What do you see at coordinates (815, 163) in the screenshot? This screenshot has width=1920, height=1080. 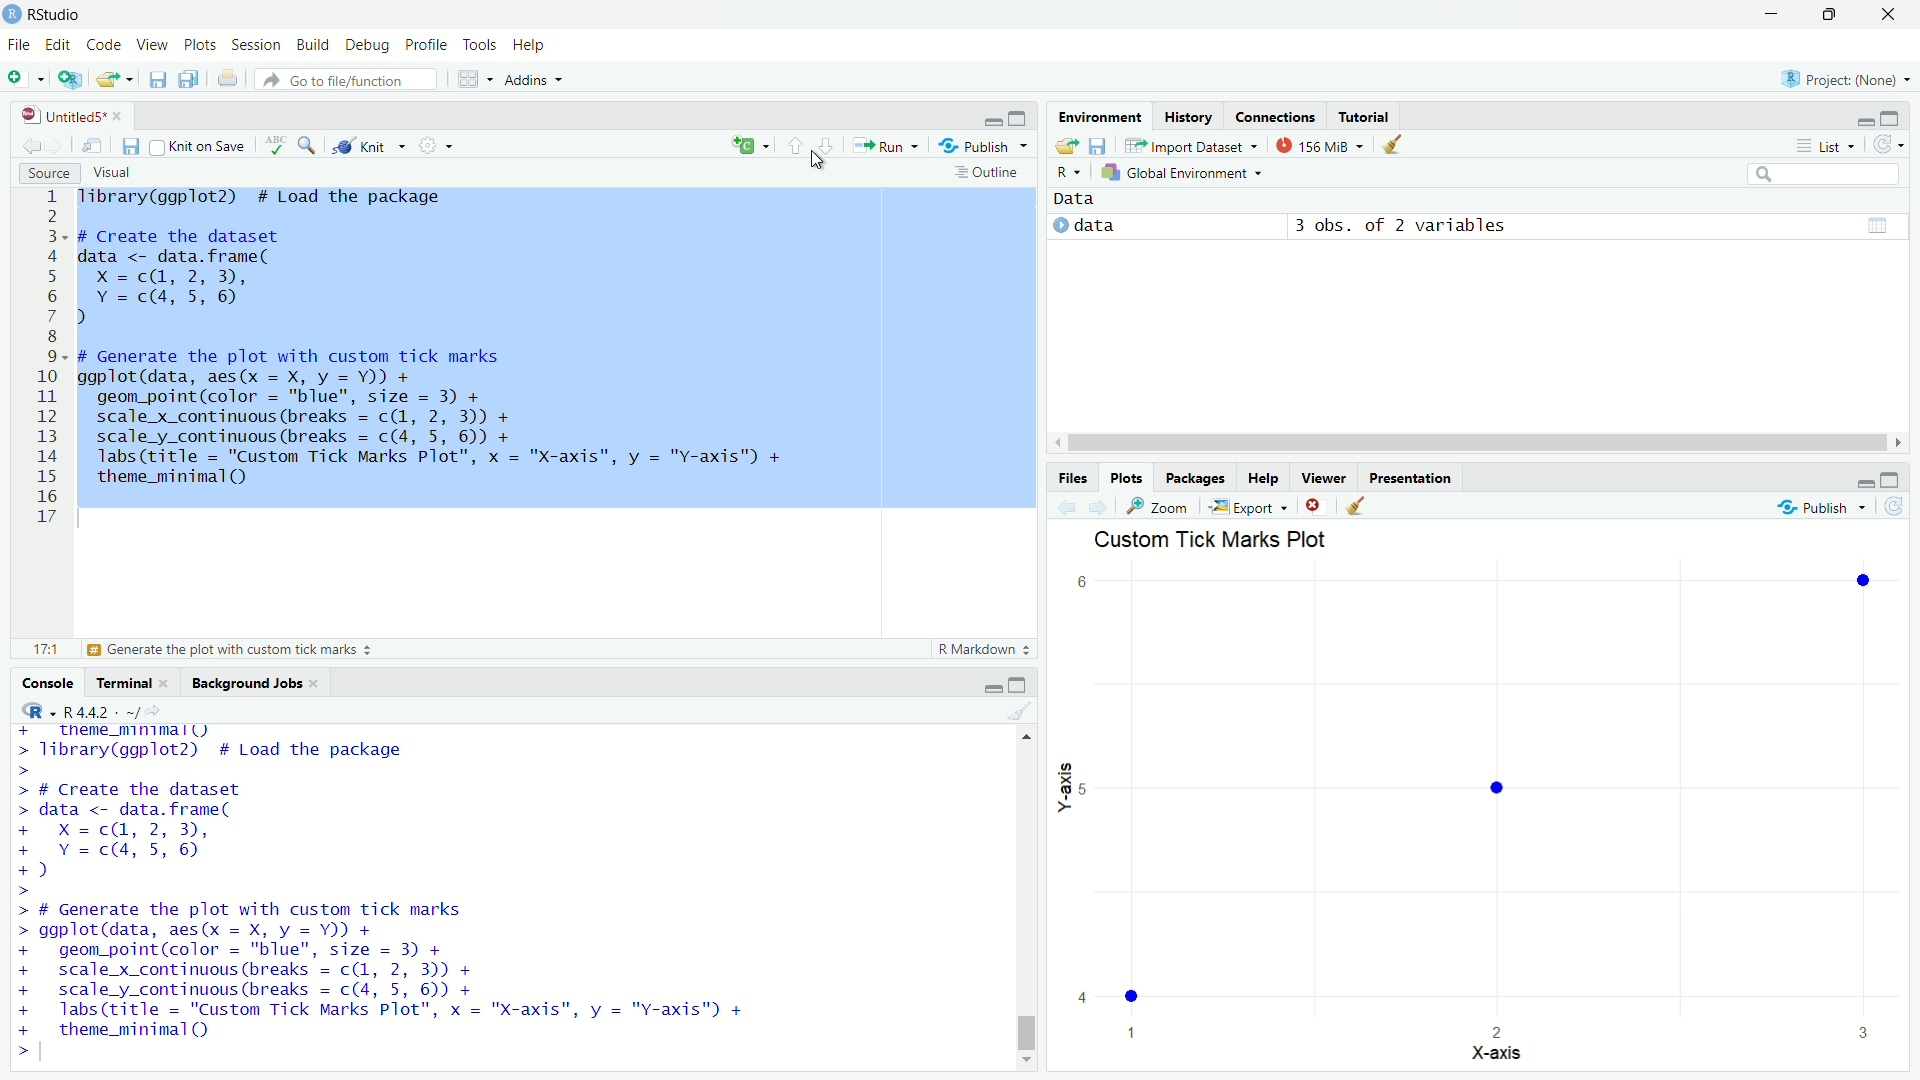 I see `cursor` at bounding box center [815, 163].